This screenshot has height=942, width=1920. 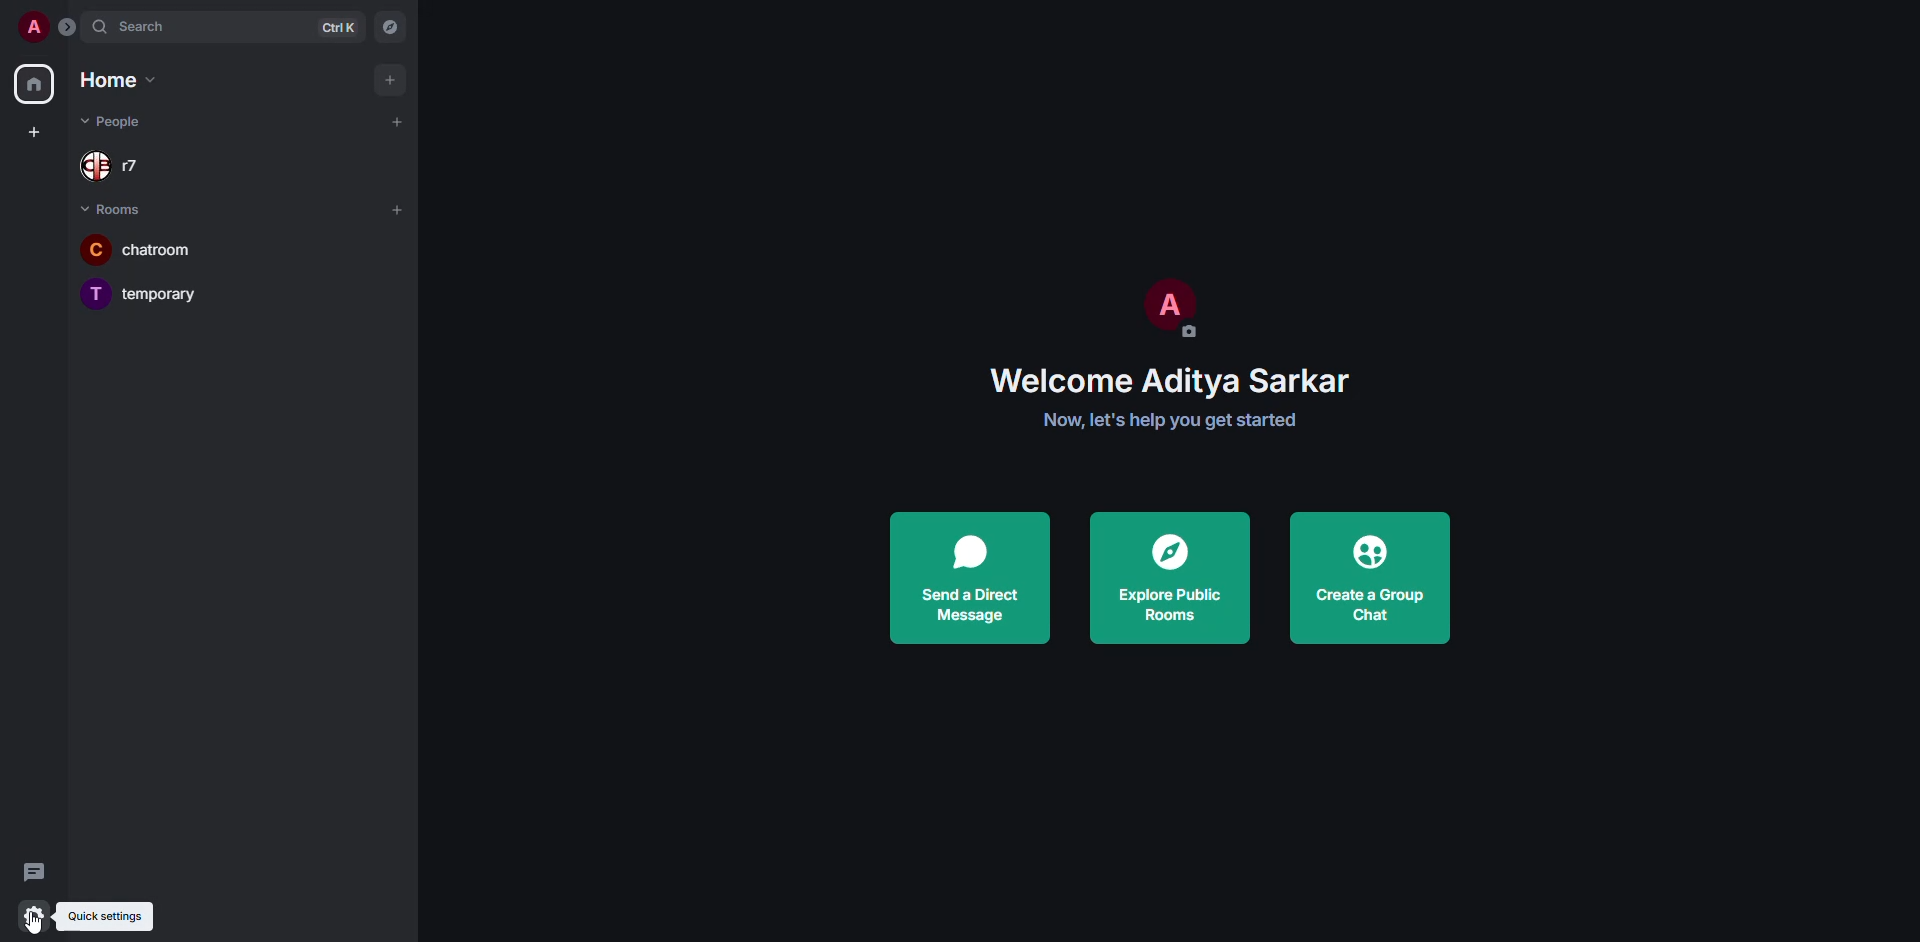 What do you see at coordinates (390, 82) in the screenshot?
I see `add` at bounding box center [390, 82].